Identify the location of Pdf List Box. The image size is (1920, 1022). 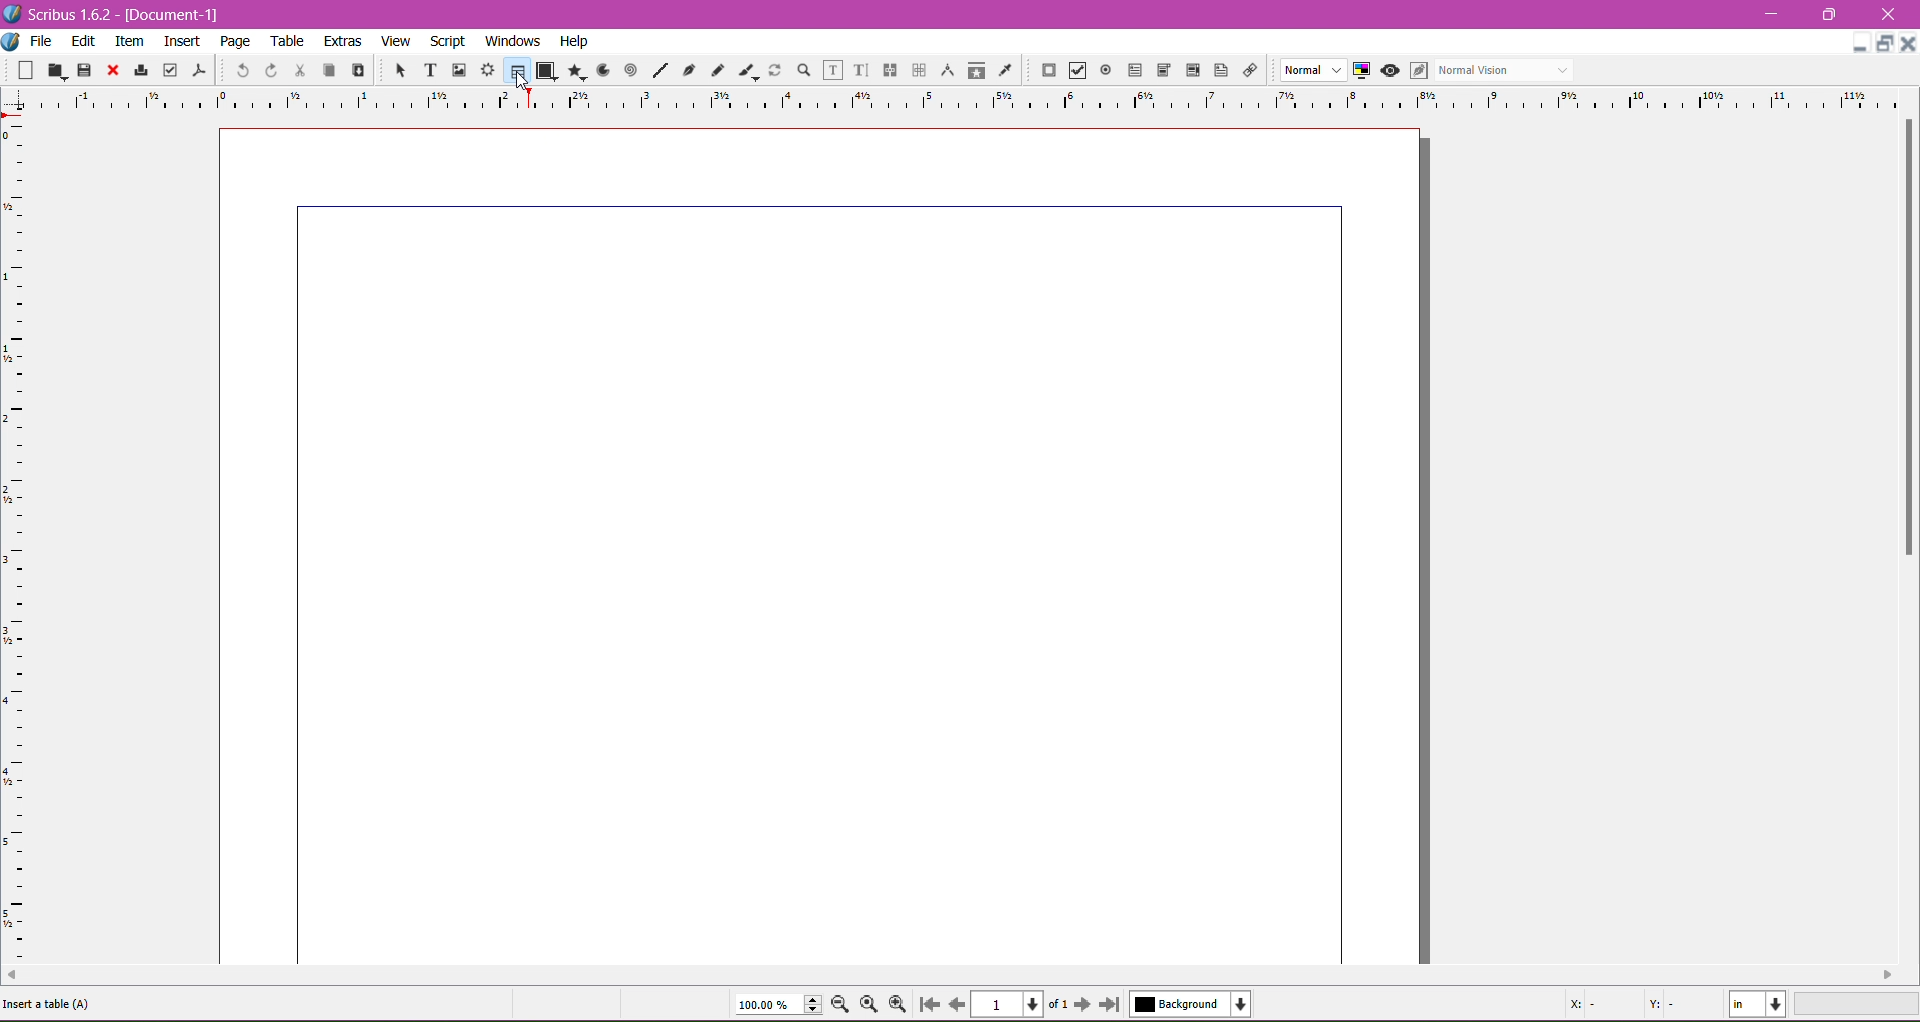
(1190, 71).